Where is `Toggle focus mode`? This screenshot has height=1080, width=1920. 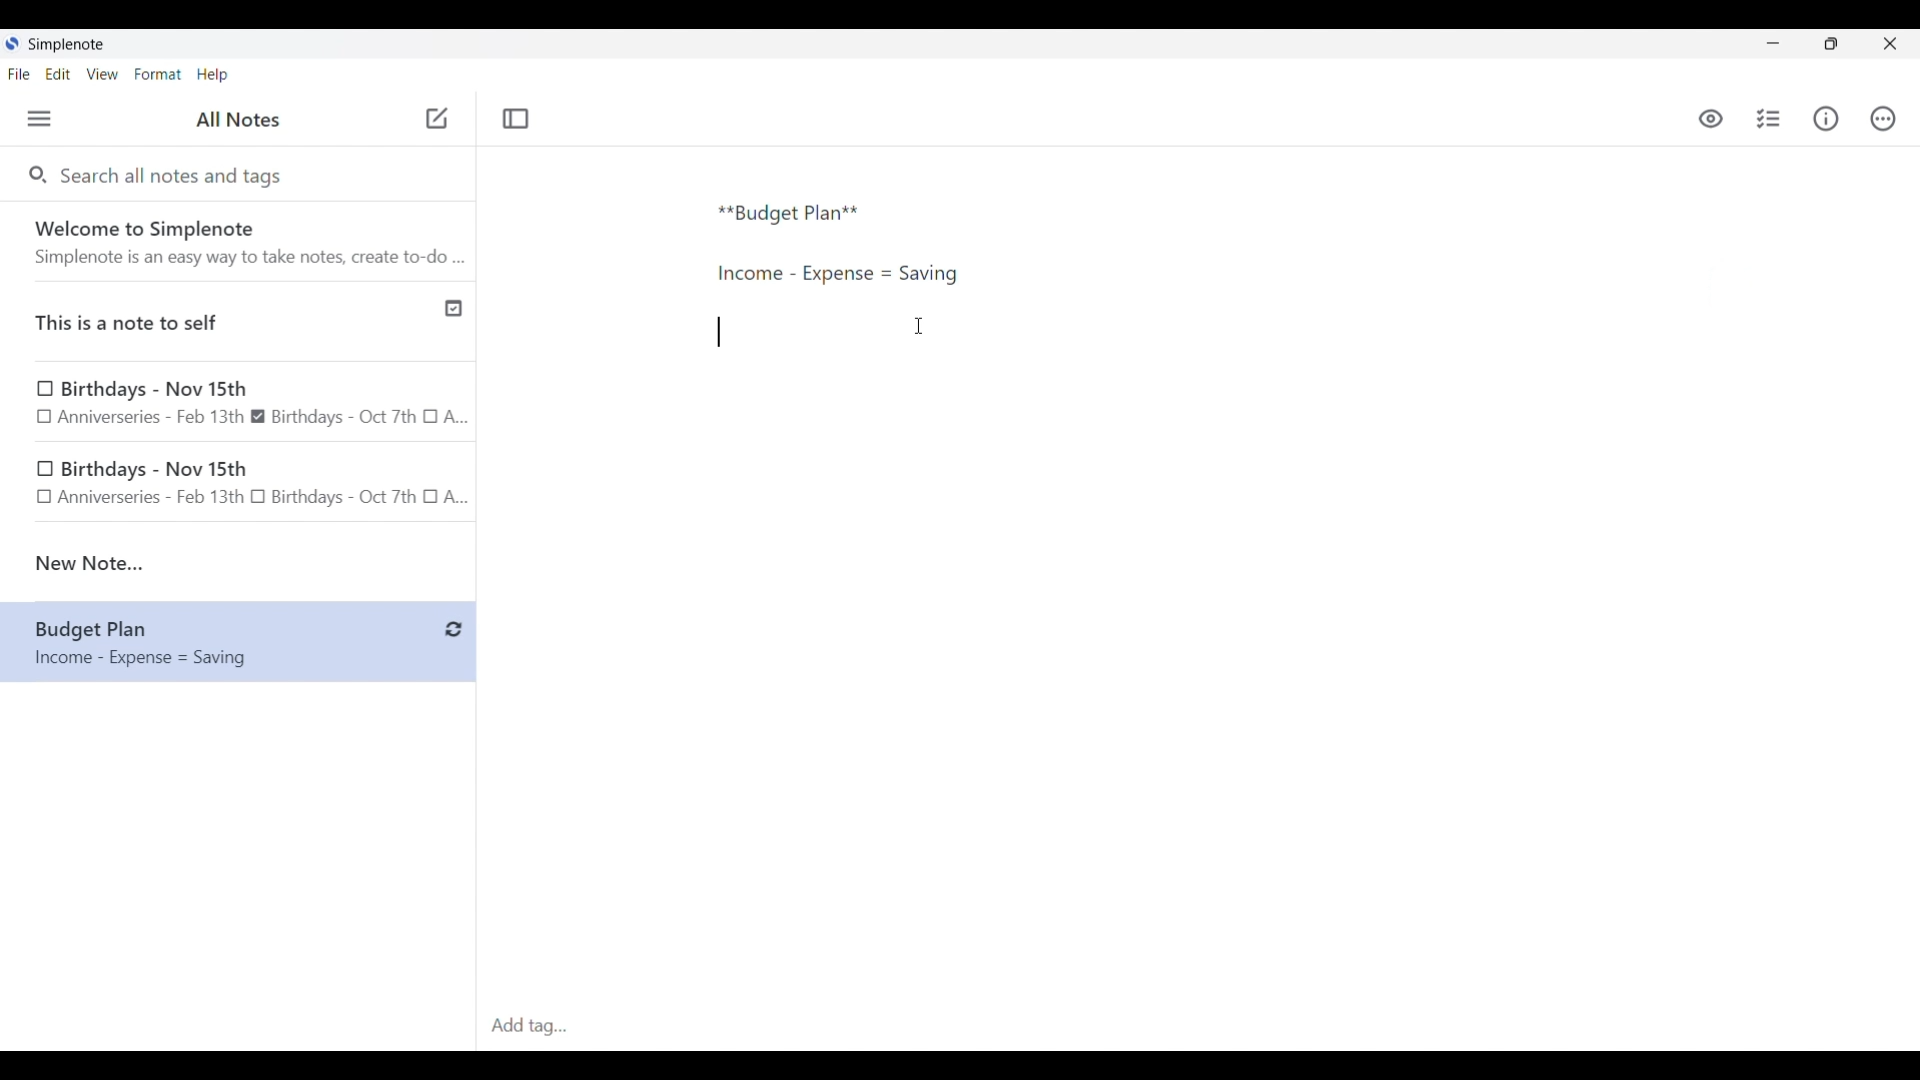 Toggle focus mode is located at coordinates (515, 119).